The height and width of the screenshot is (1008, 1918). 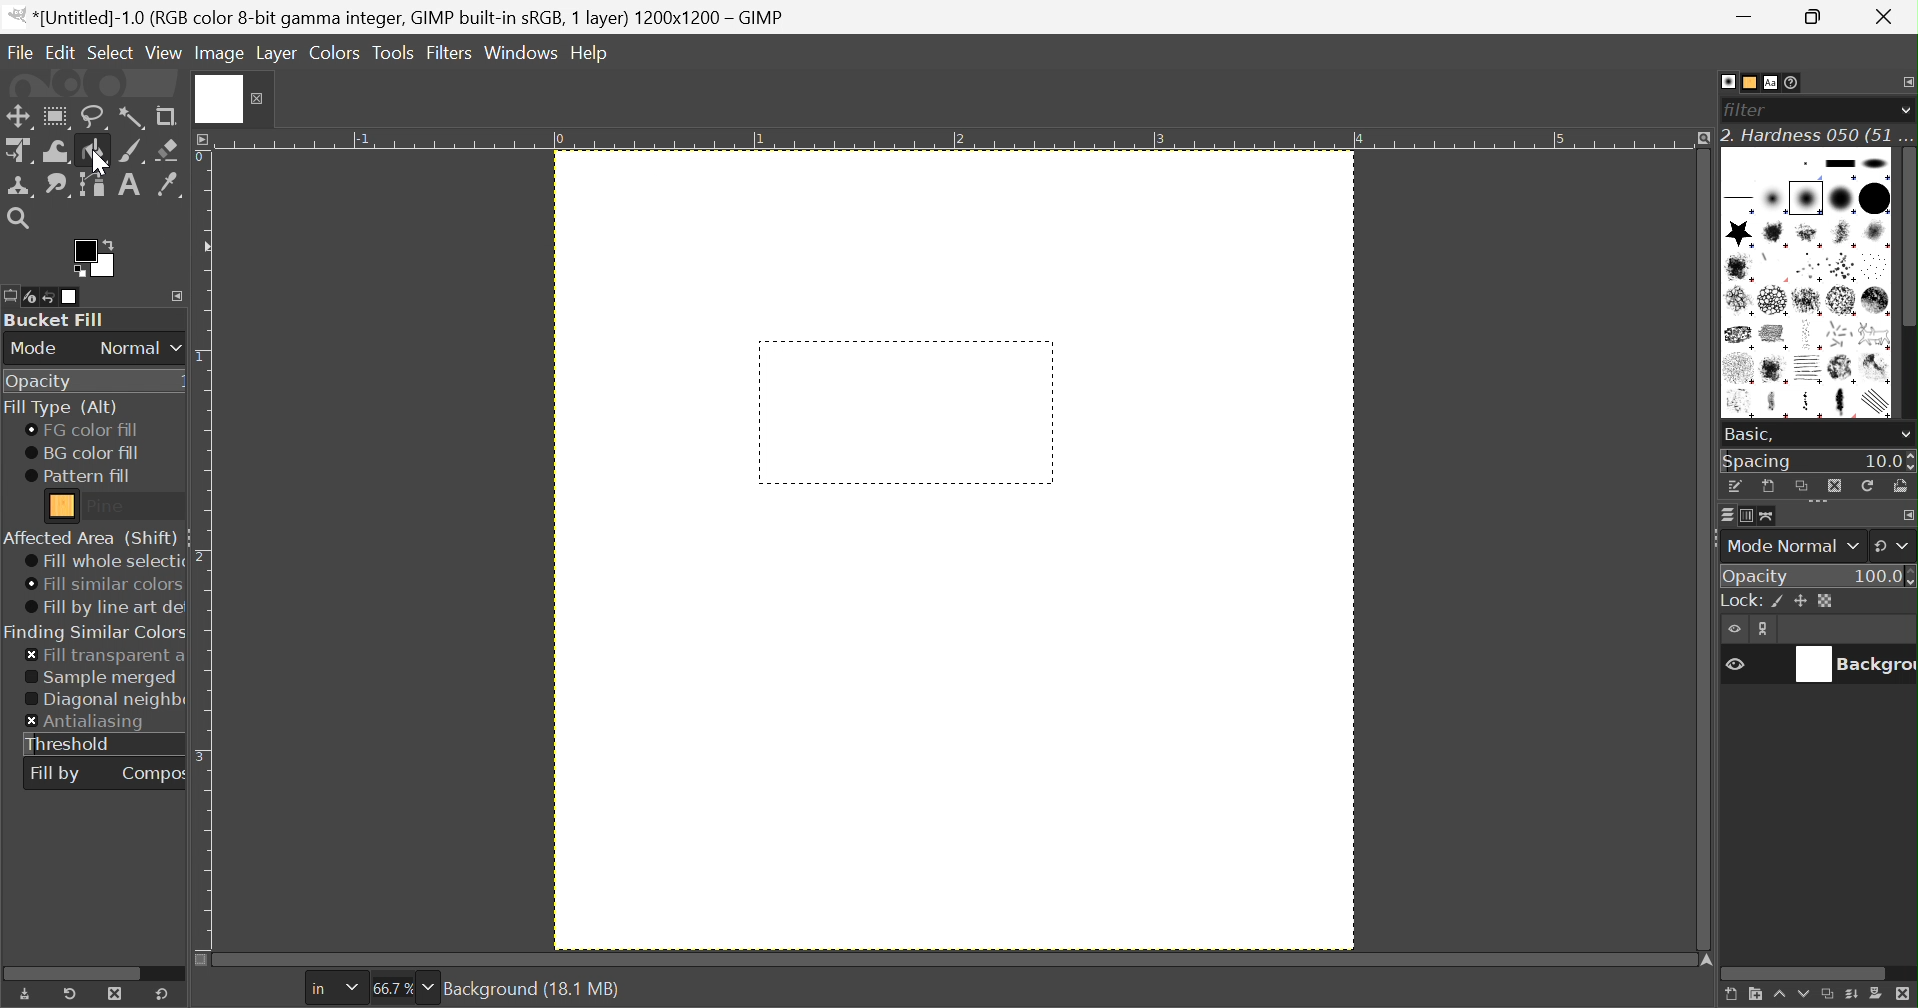 What do you see at coordinates (95, 152) in the screenshot?
I see `Bucket Fill Tool` at bounding box center [95, 152].